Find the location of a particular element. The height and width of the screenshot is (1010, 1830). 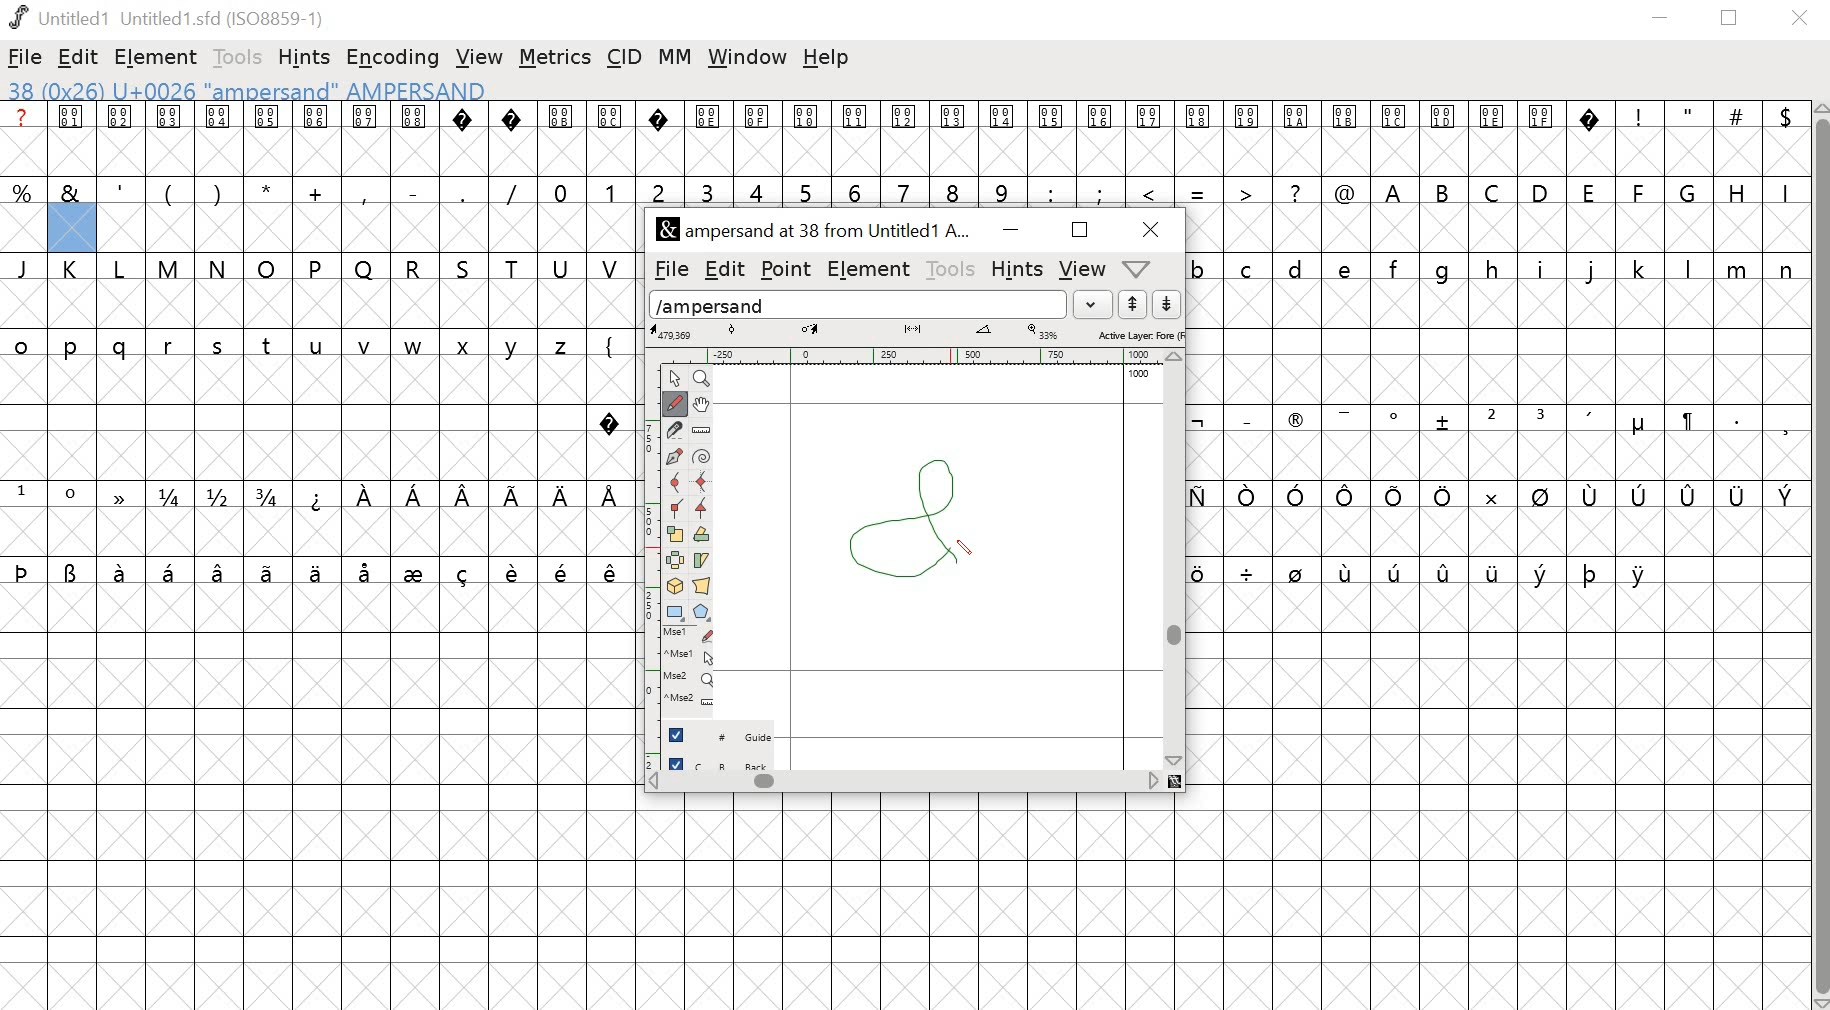

view is located at coordinates (1084, 268).